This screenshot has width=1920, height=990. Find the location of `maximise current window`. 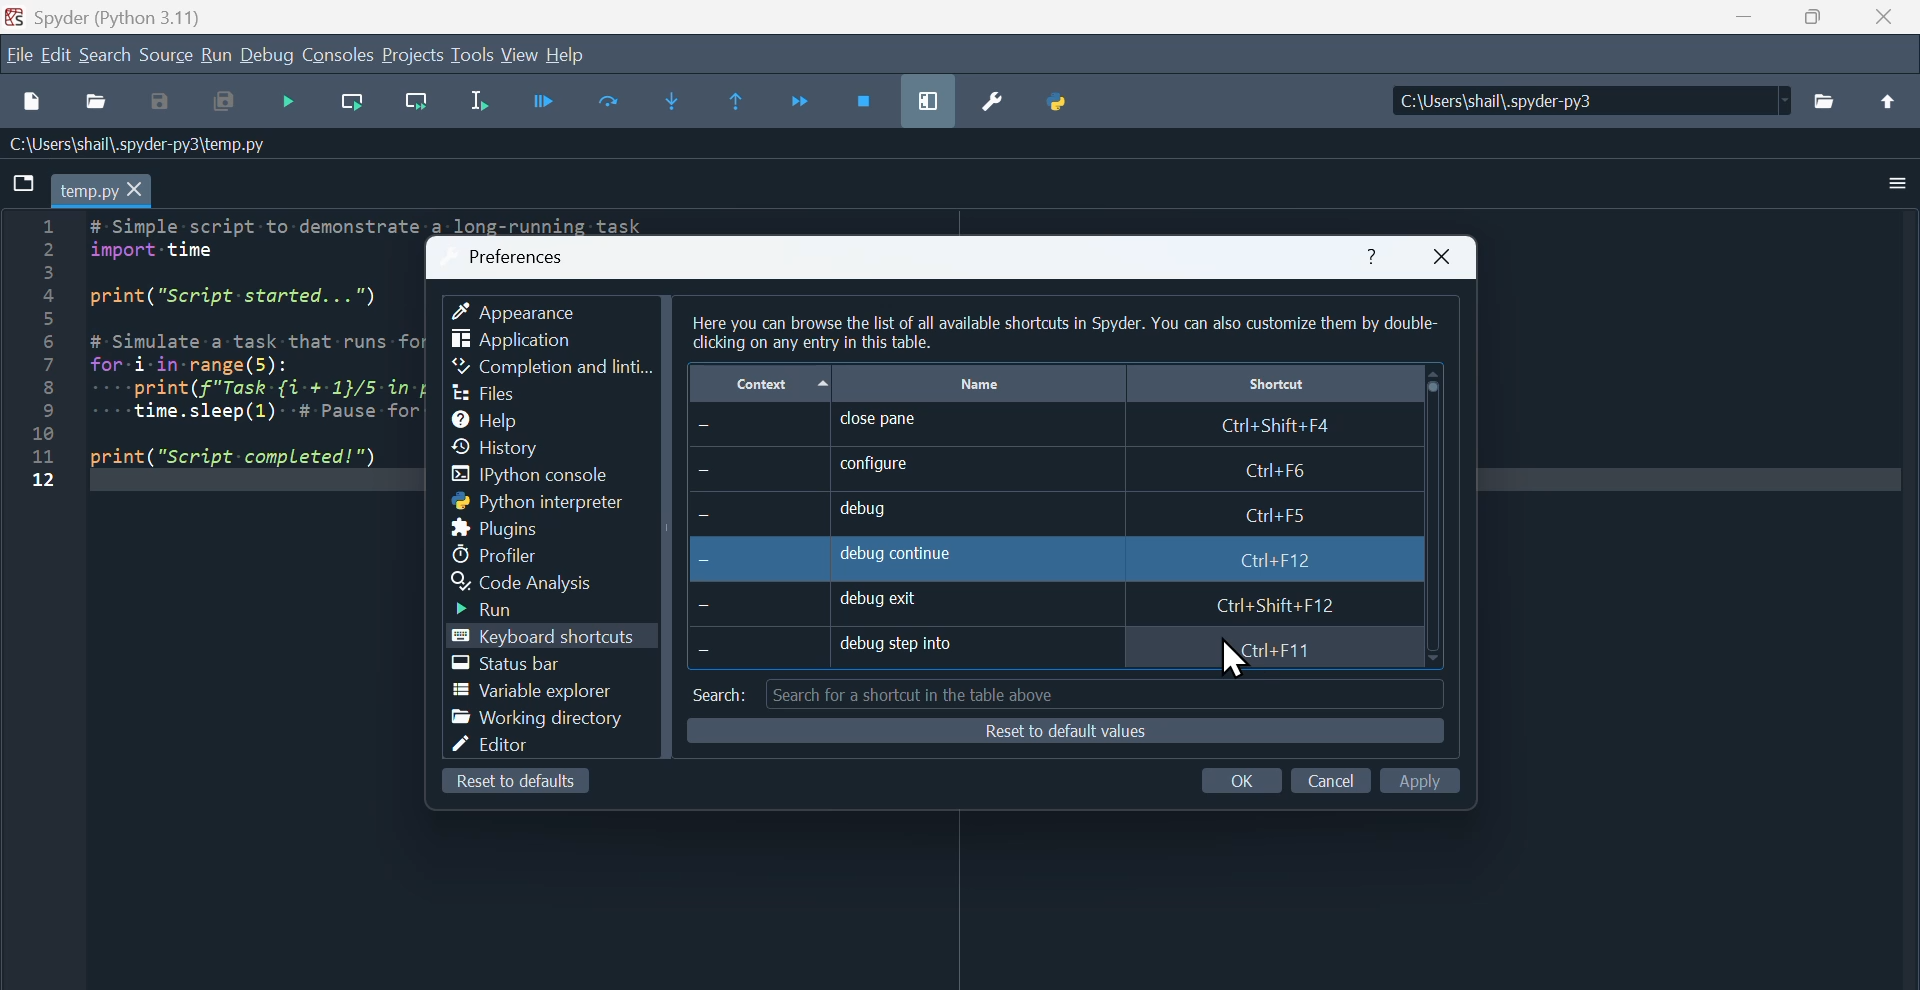

maximise current window is located at coordinates (927, 97).